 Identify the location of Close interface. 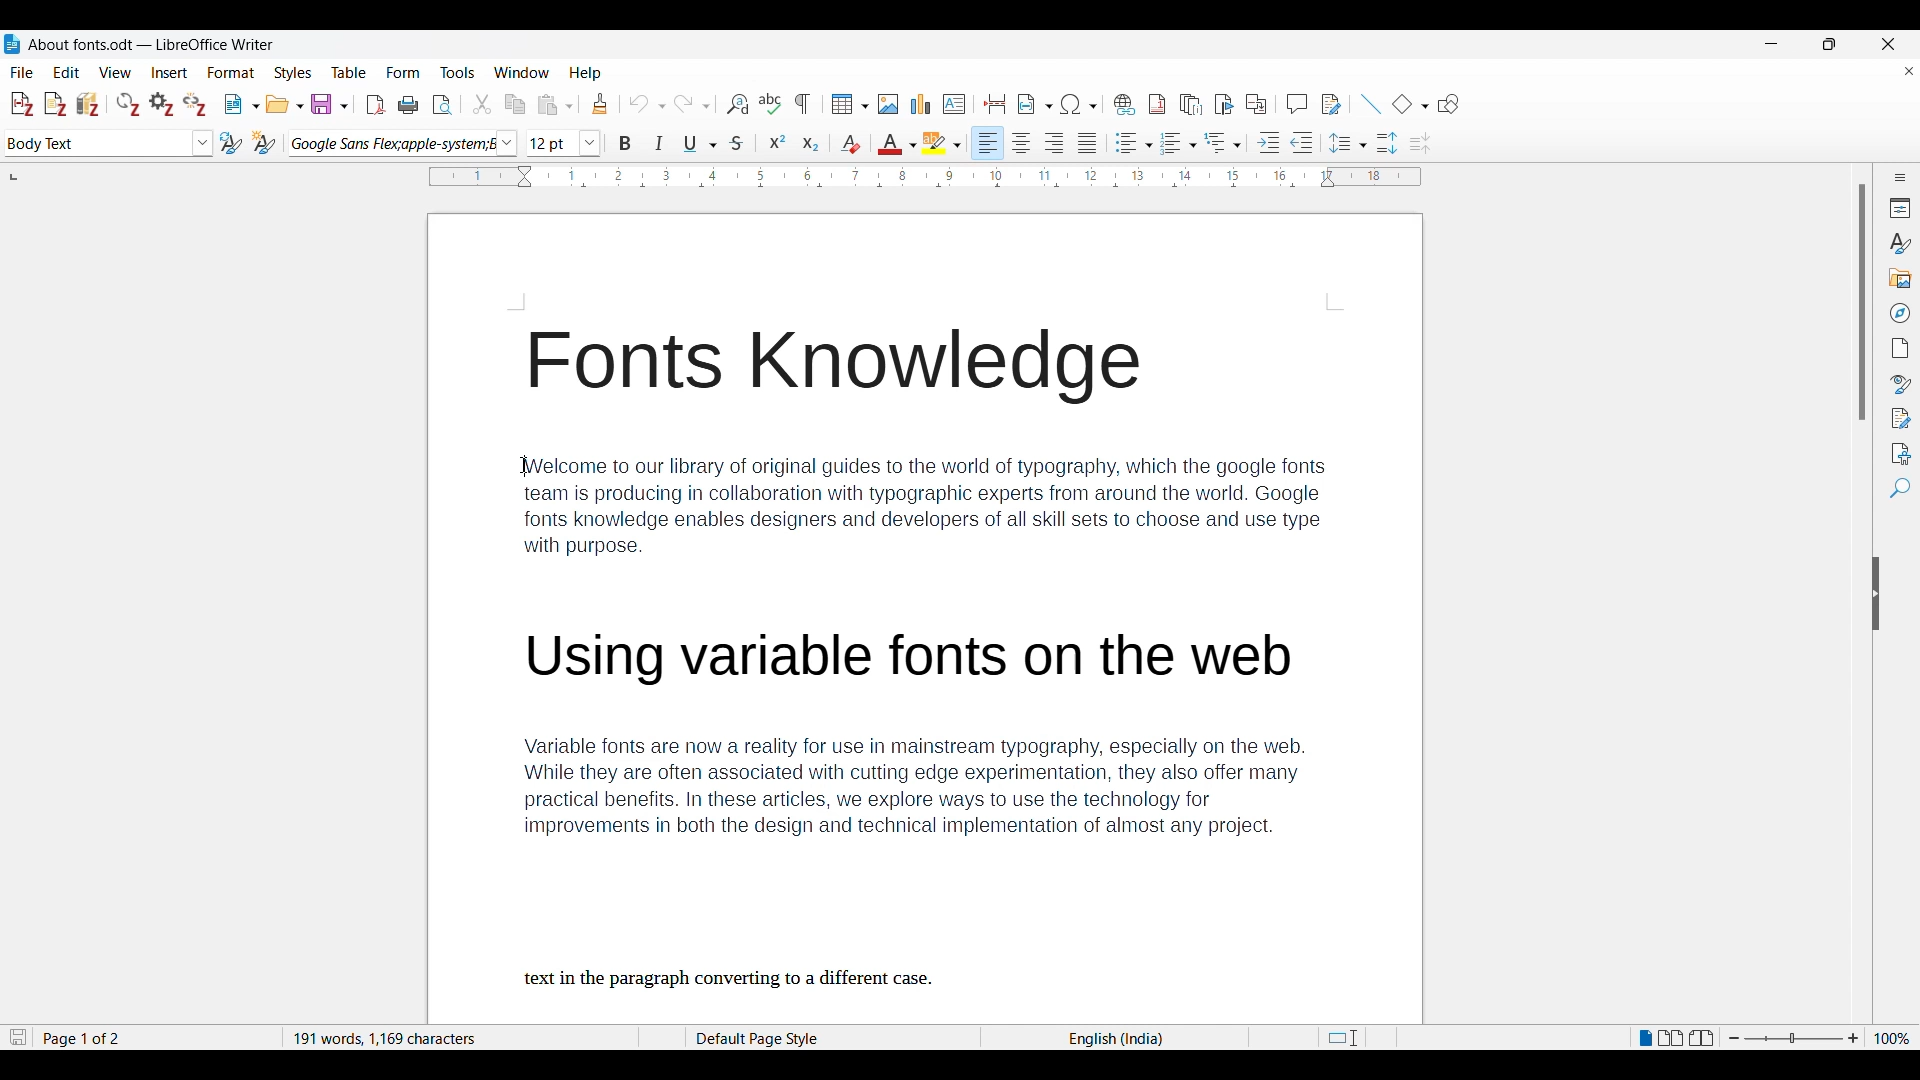
(1888, 44).